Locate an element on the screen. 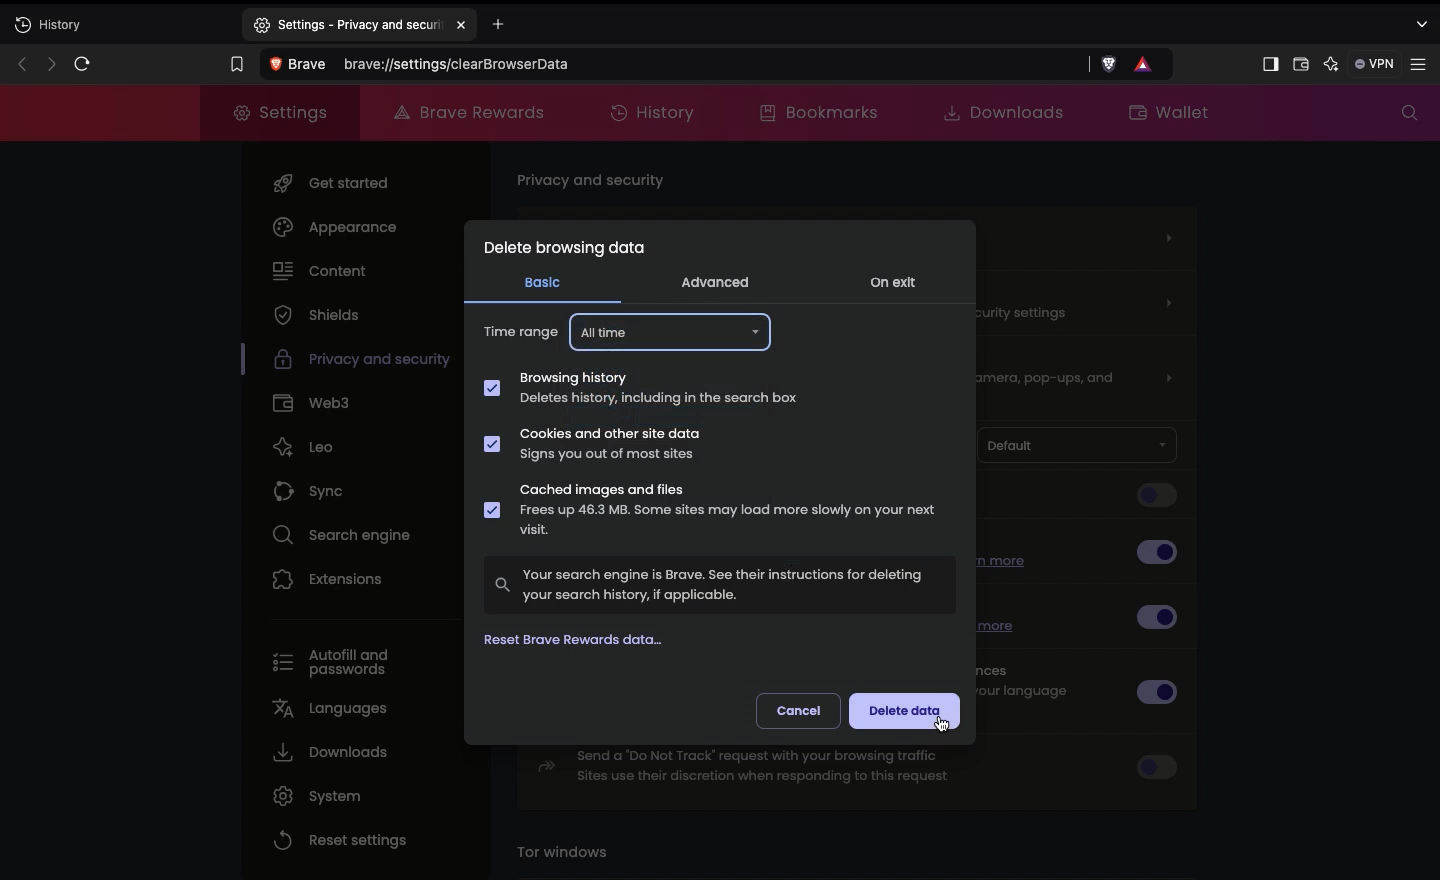  Downloads is located at coordinates (329, 755).